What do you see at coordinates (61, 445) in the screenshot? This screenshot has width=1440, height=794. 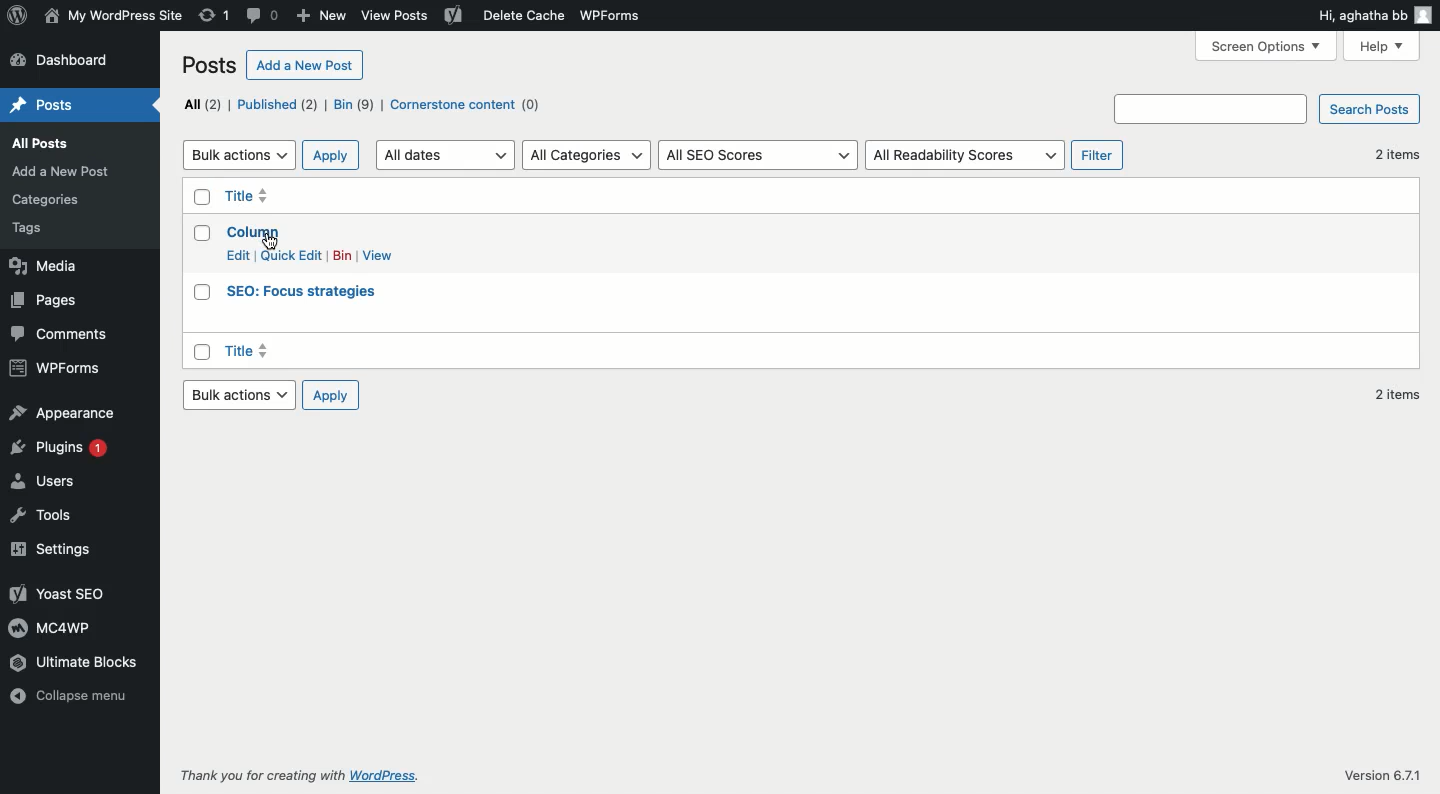 I see `Plugins` at bounding box center [61, 445].